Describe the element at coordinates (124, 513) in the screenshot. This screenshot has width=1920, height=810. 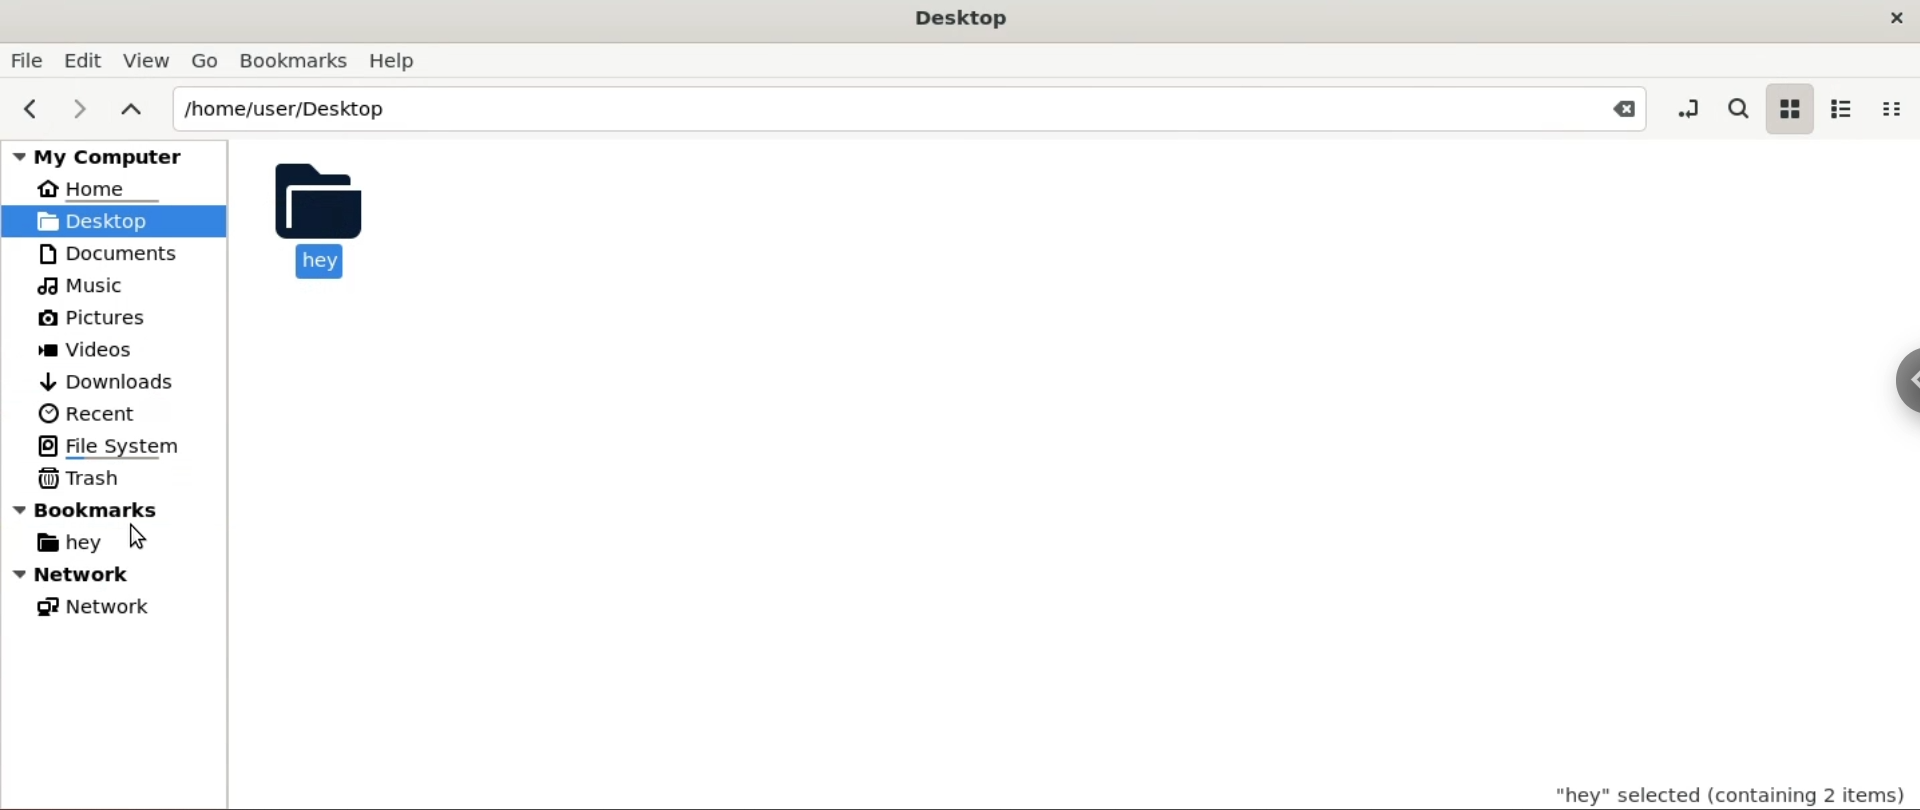
I see `bookmarks` at that location.